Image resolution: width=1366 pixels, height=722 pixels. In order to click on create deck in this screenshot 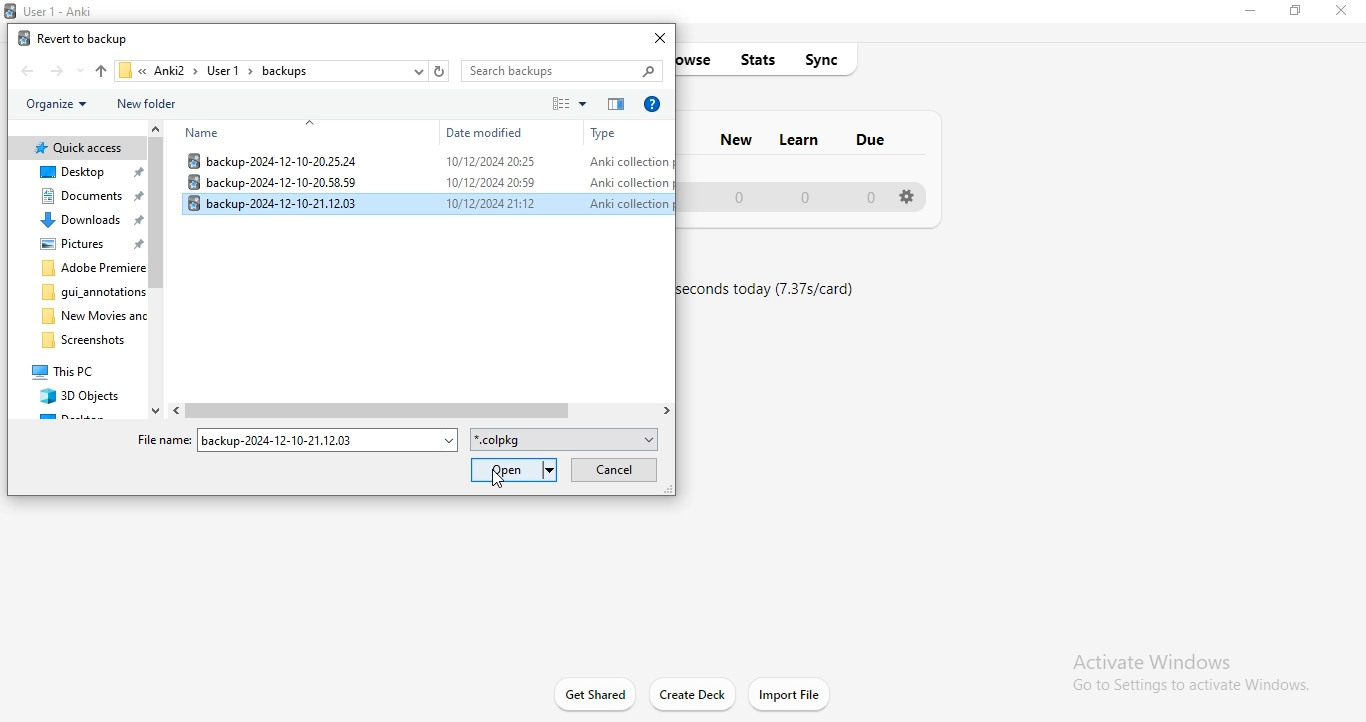, I will do `click(694, 694)`.